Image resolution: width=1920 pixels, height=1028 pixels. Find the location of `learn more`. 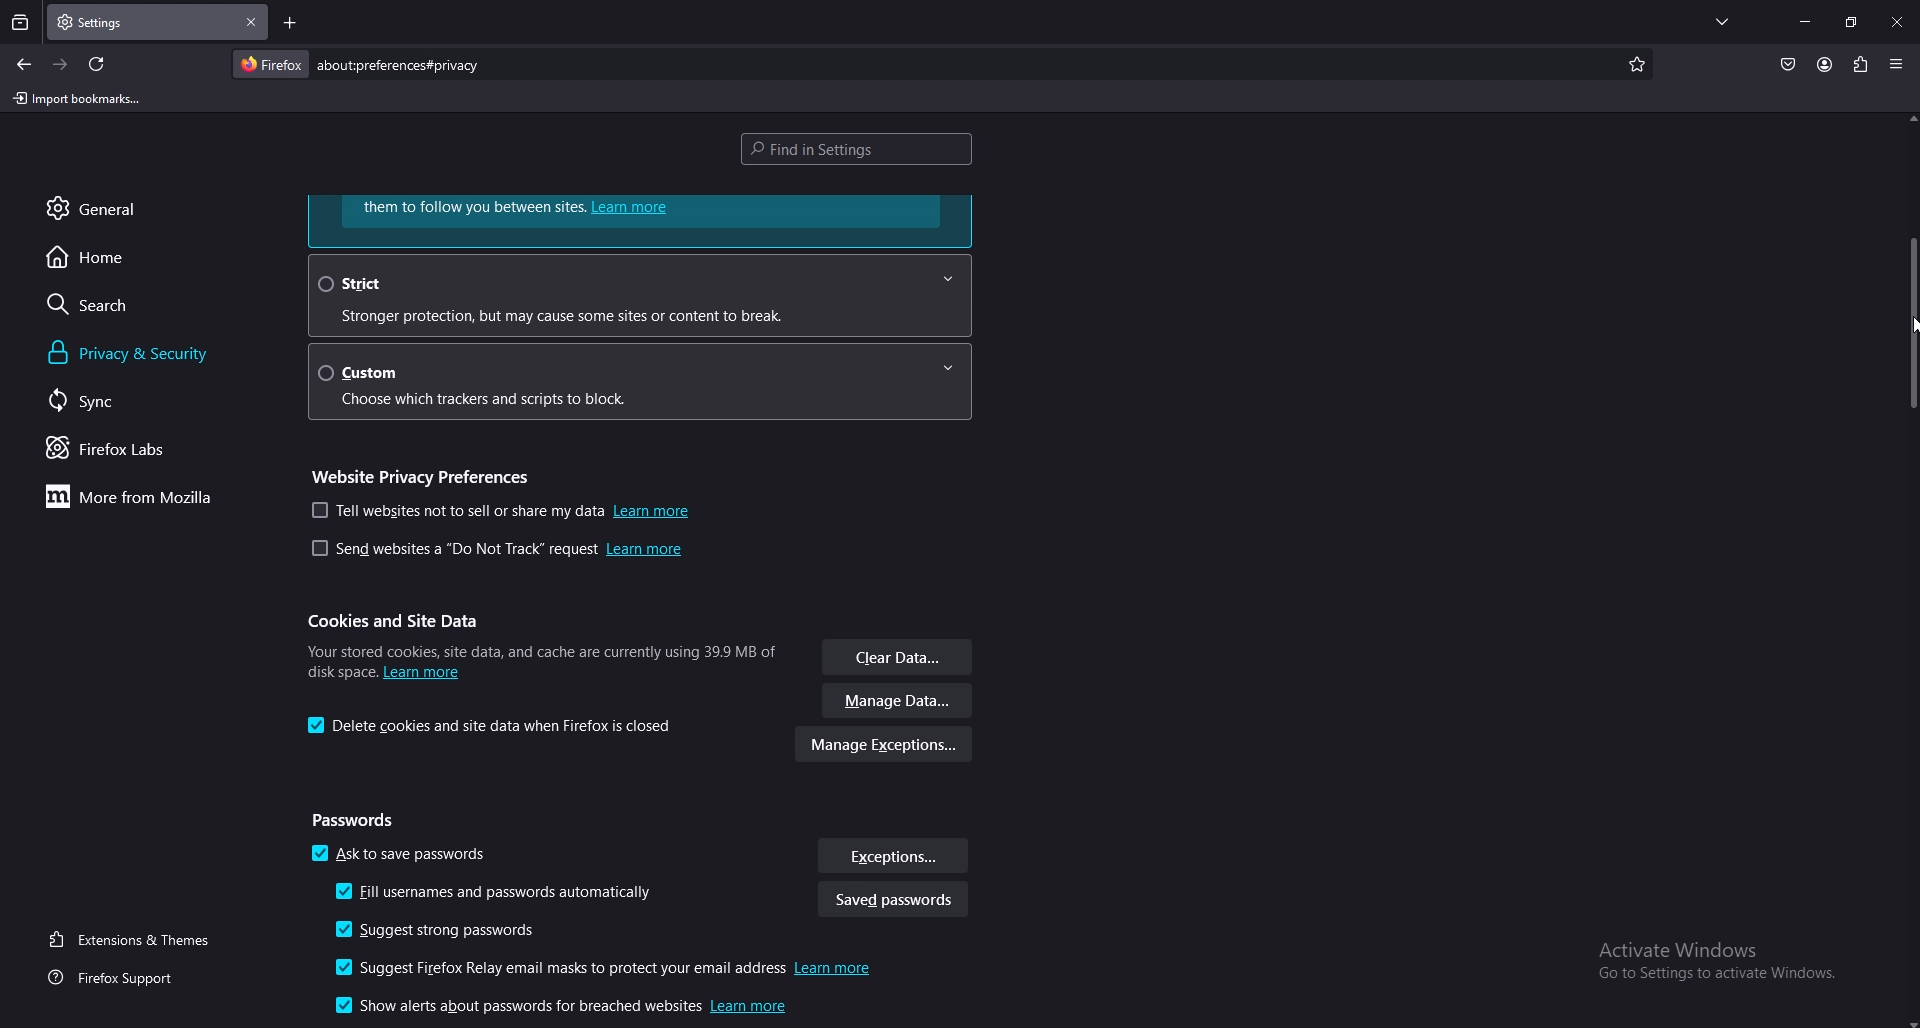

learn more is located at coordinates (641, 220).